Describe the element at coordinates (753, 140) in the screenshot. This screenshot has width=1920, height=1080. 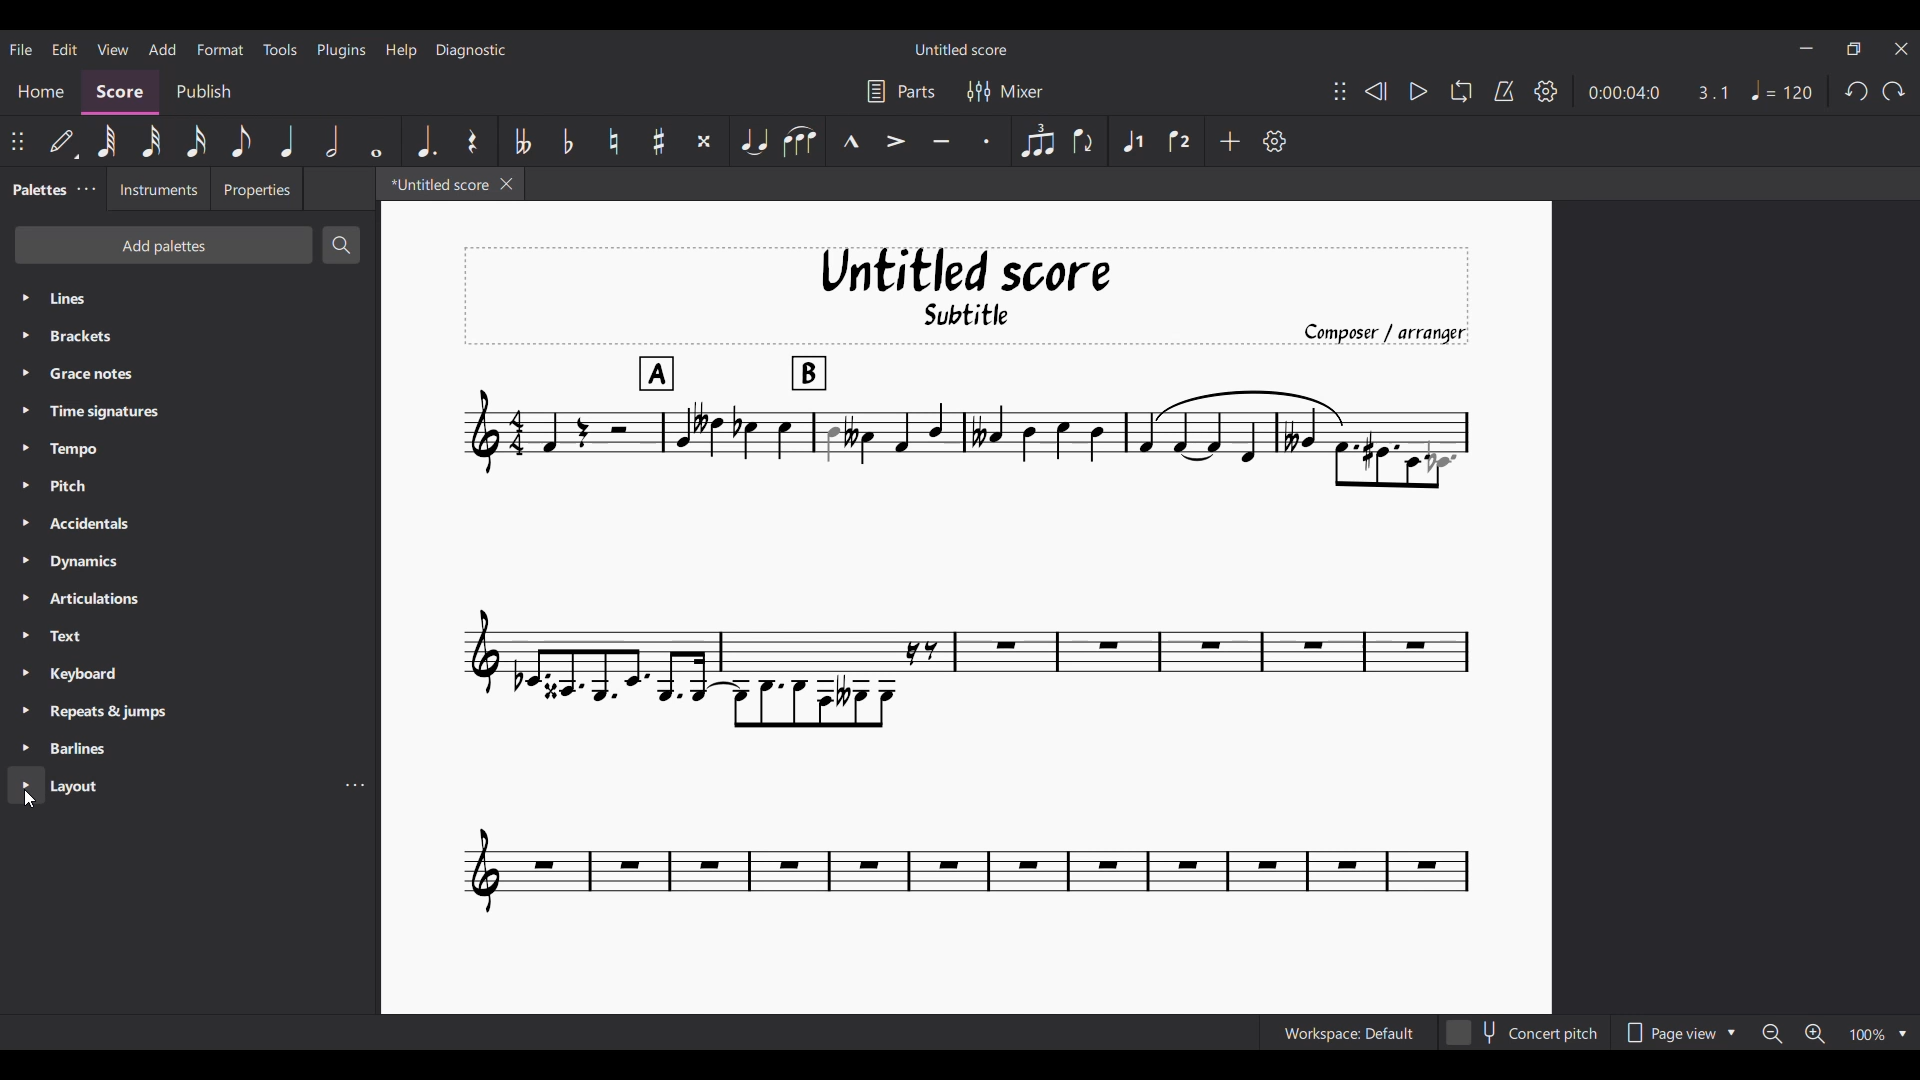
I see `Tie` at that location.